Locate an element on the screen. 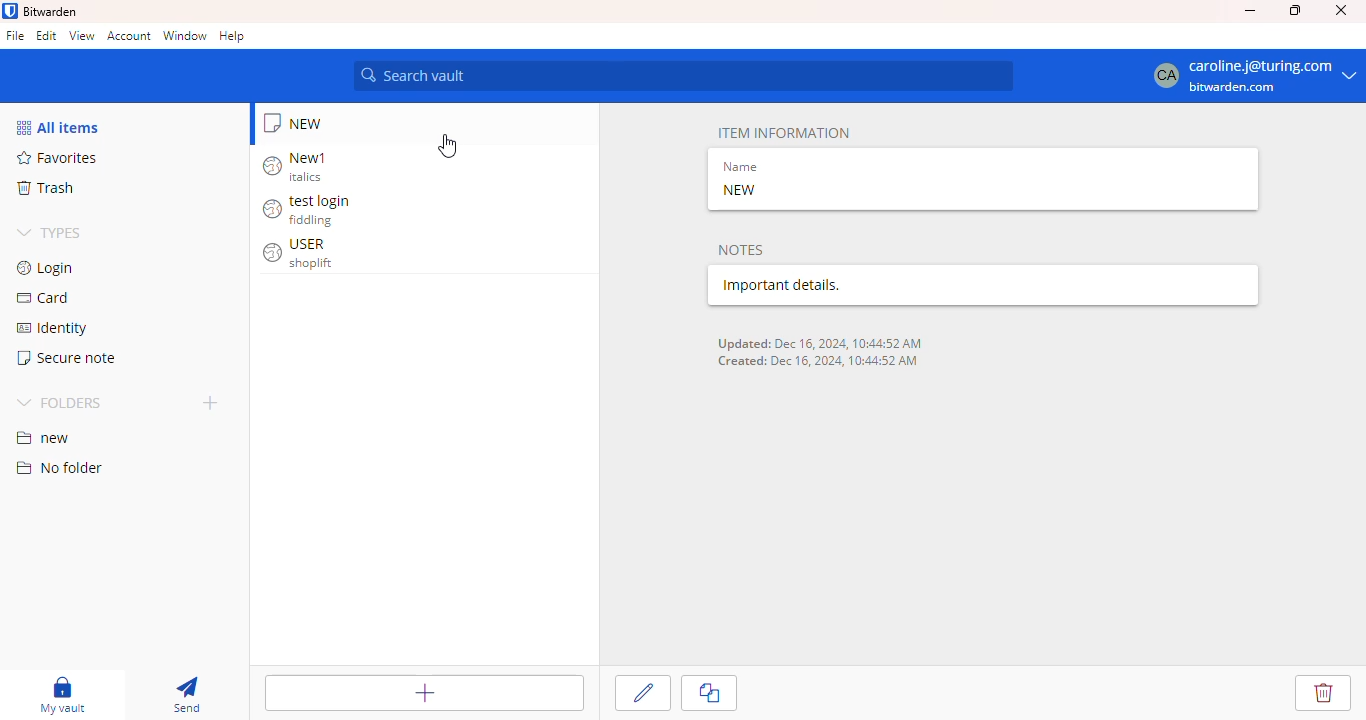 This screenshot has width=1366, height=720. important details is located at coordinates (858, 285).